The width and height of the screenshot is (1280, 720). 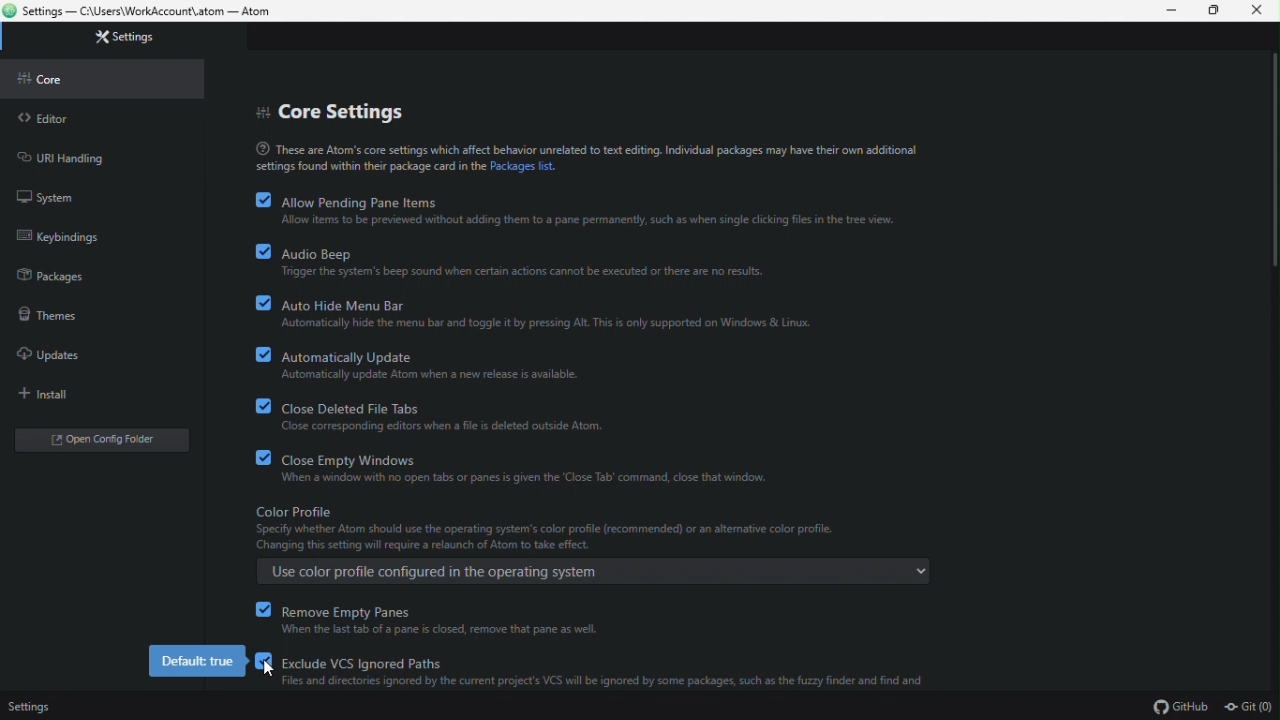 I want to click on checkbox, so click(x=253, y=252).